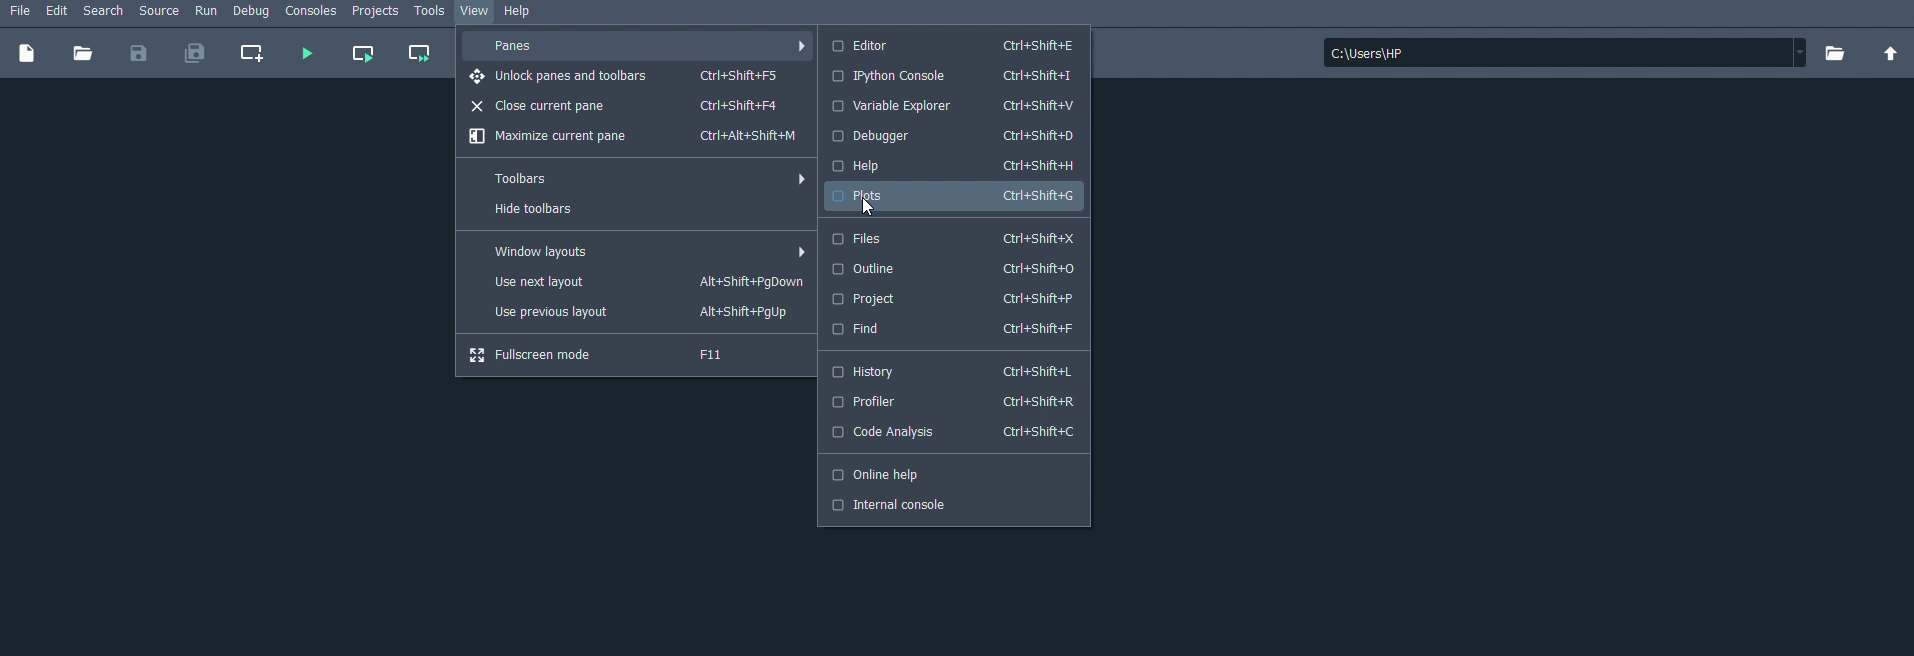 The image size is (1914, 656). Describe the element at coordinates (638, 46) in the screenshot. I see `Panes` at that location.